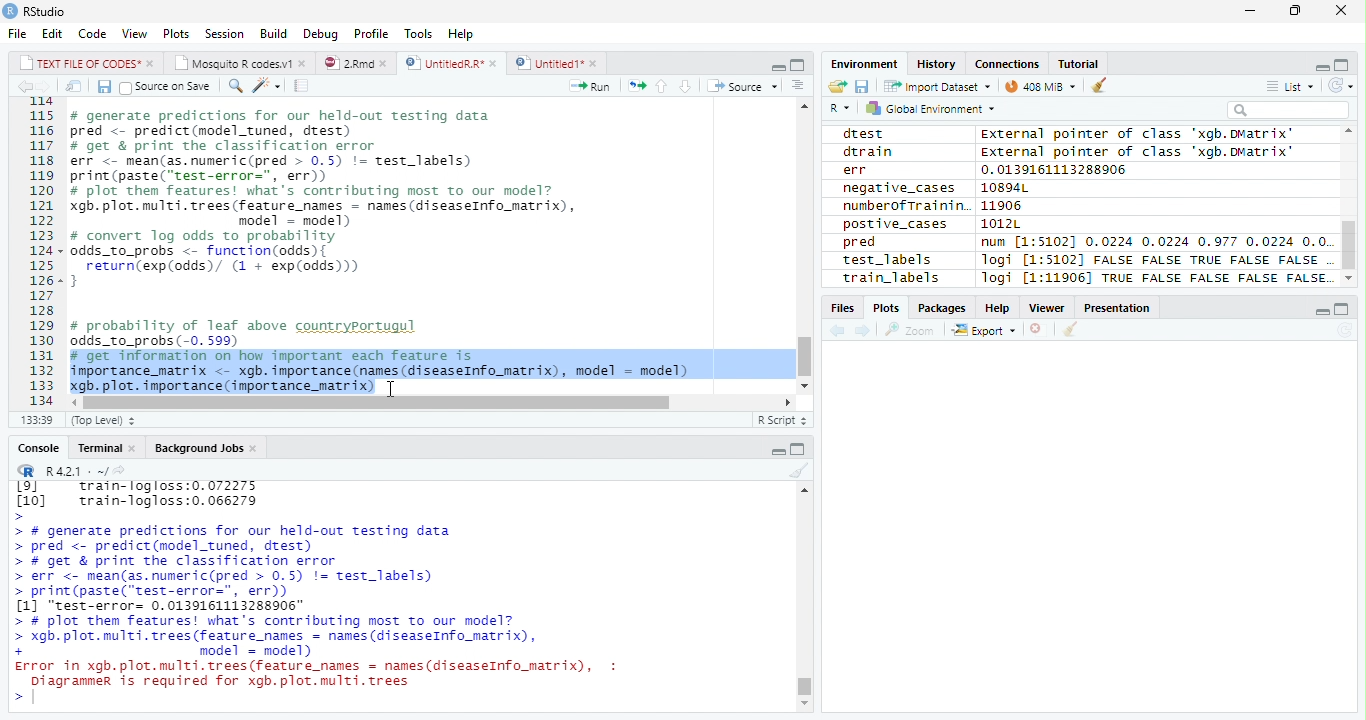 The image size is (1366, 720). What do you see at coordinates (1081, 63) in the screenshot?
I see `Tutorial` at bounding box center [1081, 63].